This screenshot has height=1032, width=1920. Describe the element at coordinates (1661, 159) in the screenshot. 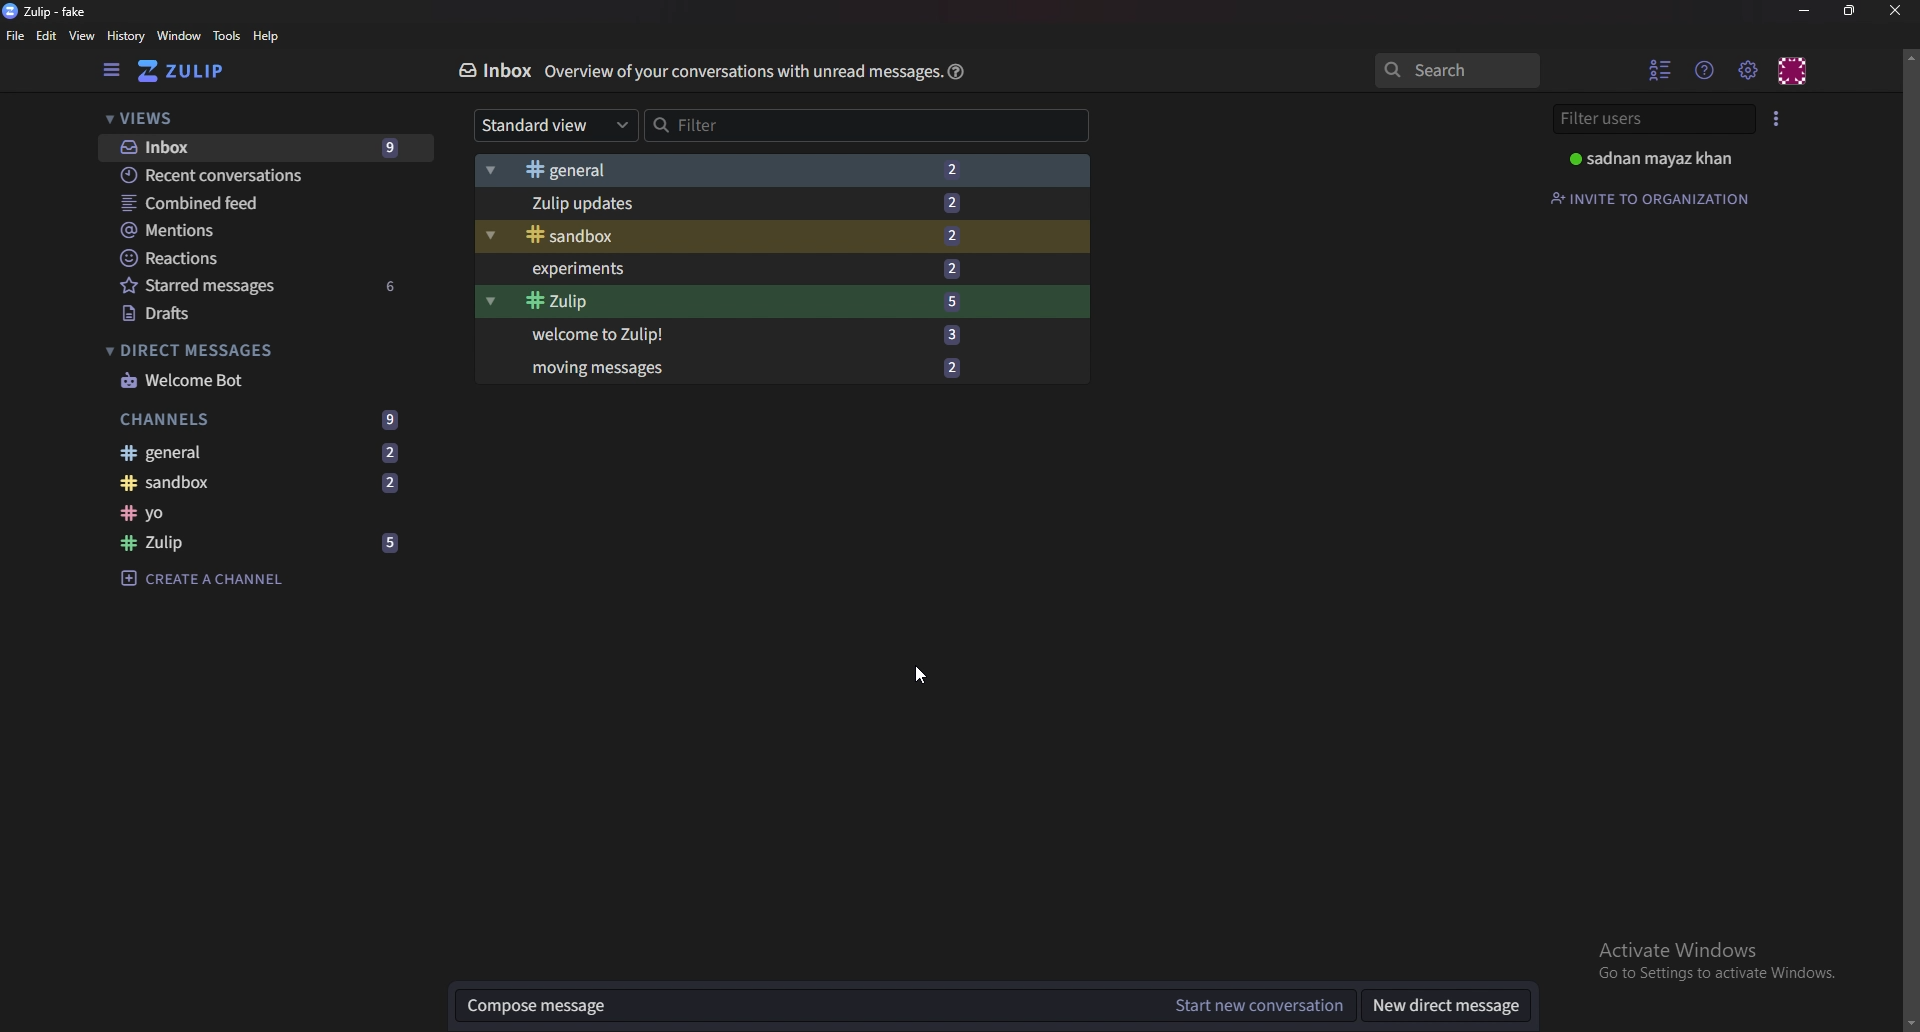

I see `Profile` at that location.